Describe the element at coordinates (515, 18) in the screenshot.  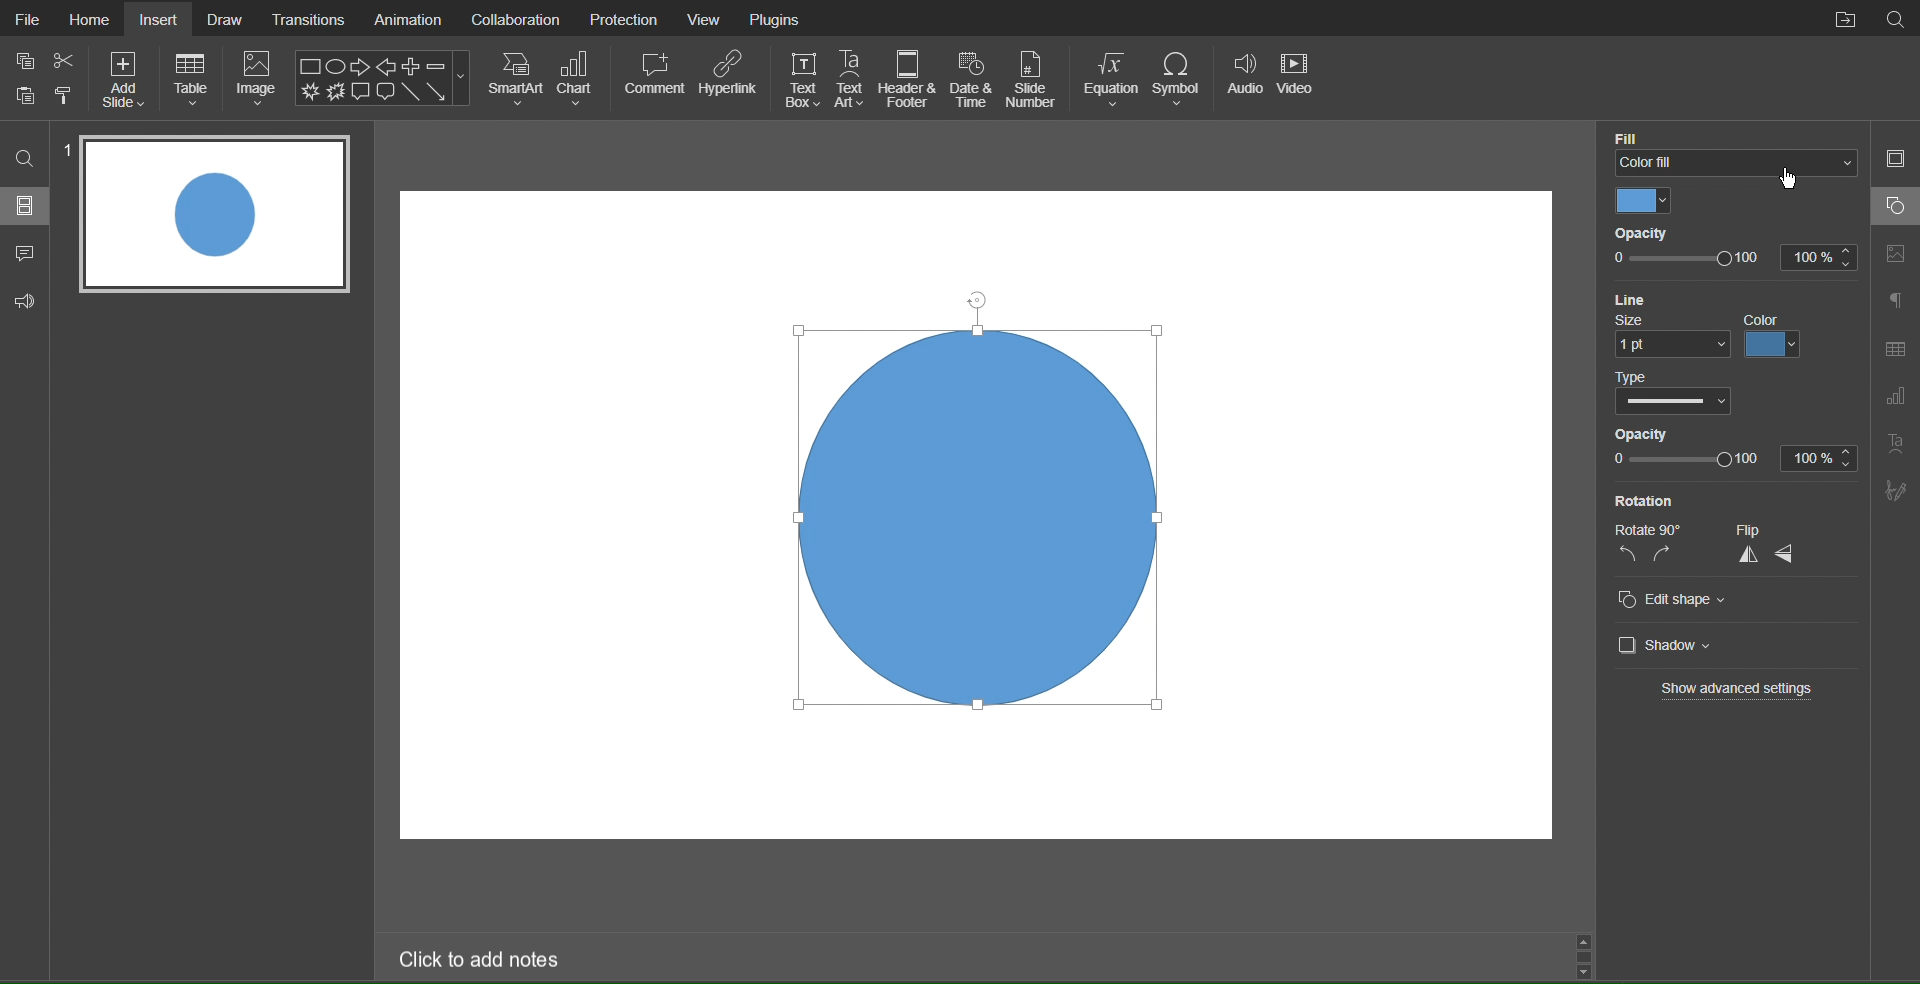
I see `Collaboration` at that location.